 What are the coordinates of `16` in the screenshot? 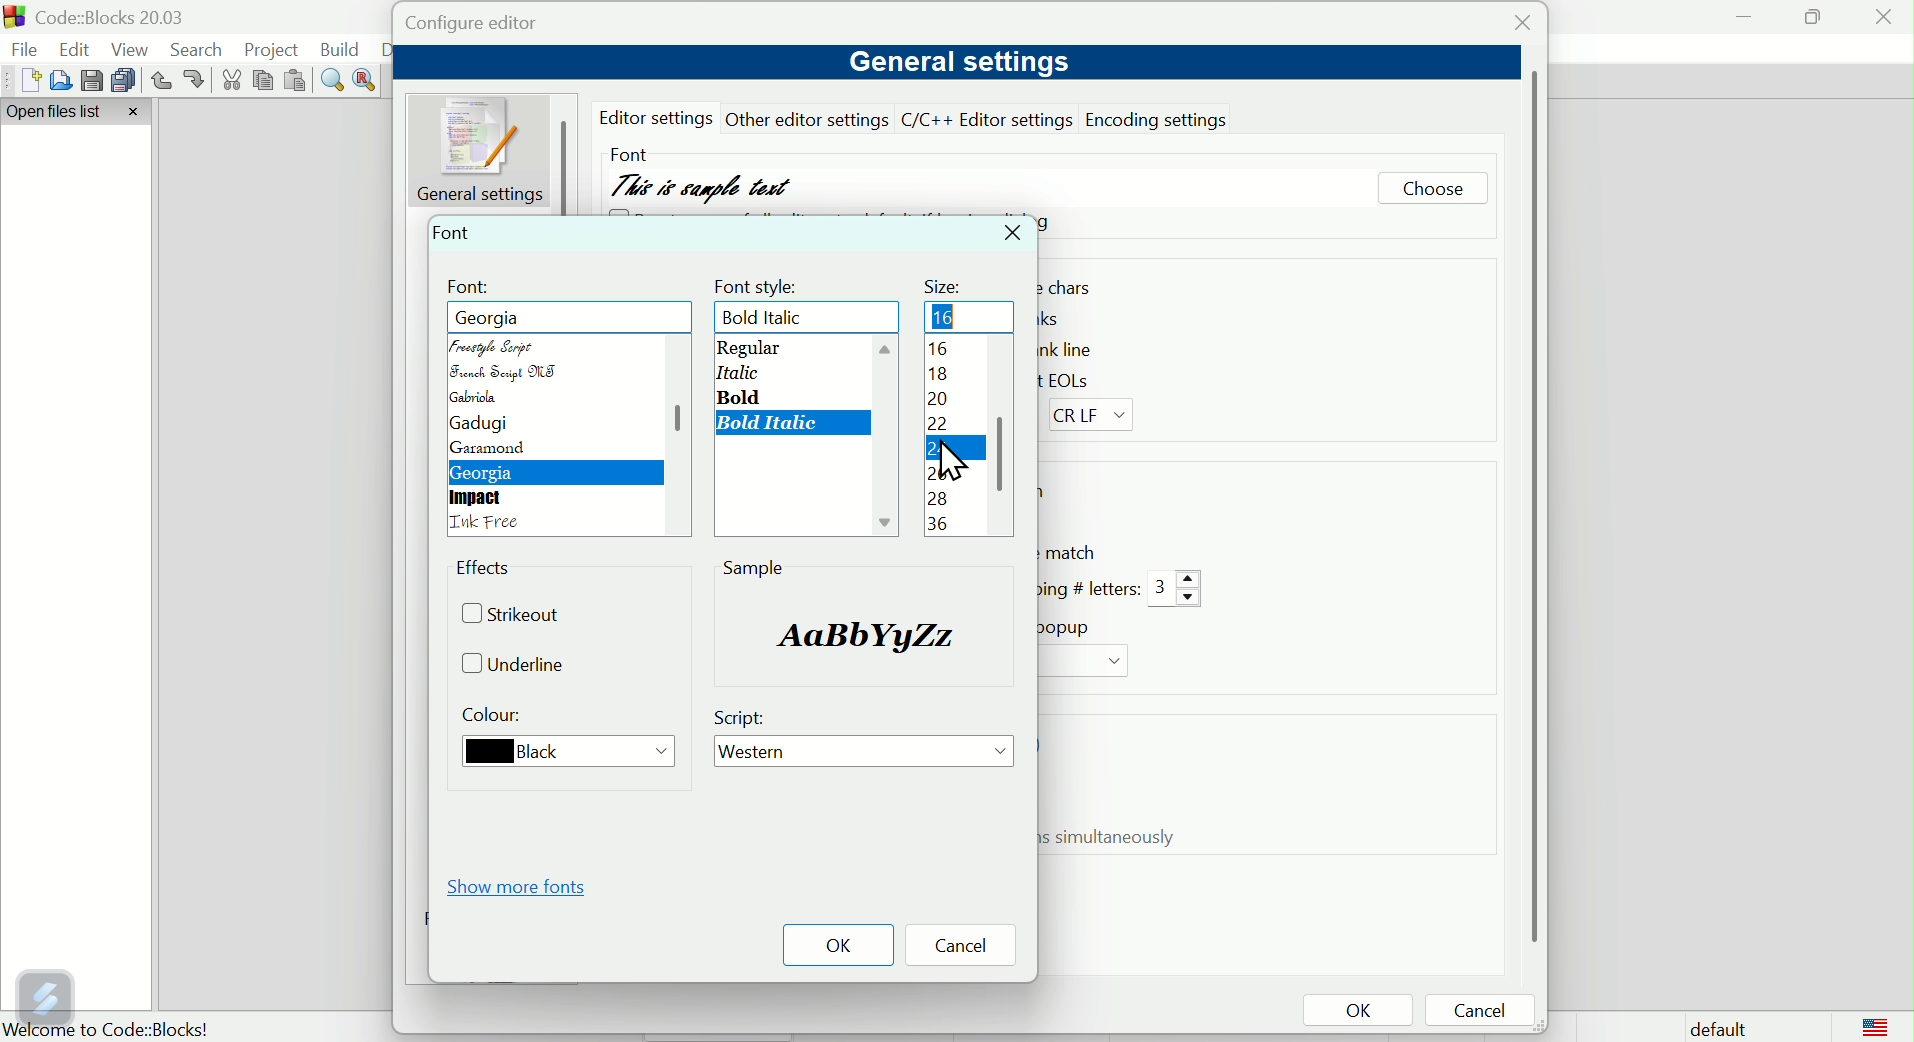 It's located at (951, 316).